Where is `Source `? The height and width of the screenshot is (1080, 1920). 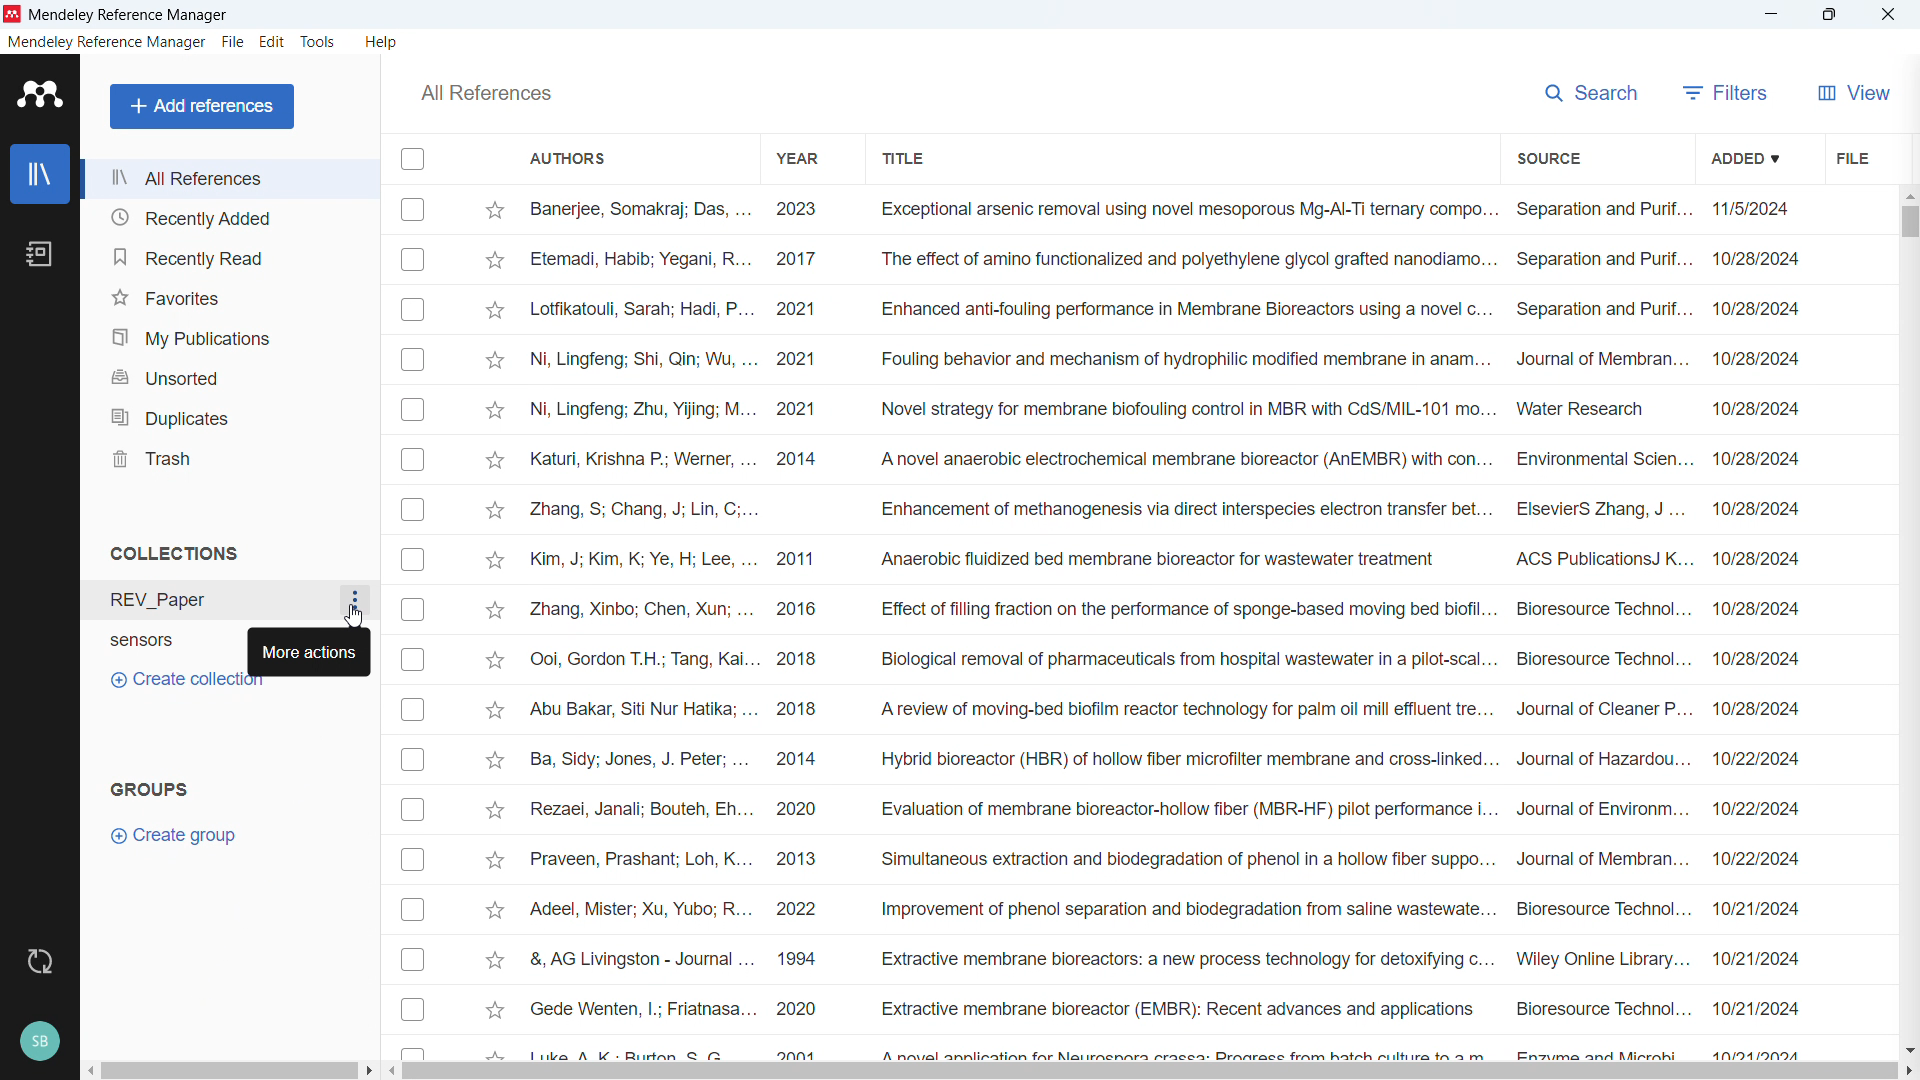
Source  is located at coordinates (1550, 156).